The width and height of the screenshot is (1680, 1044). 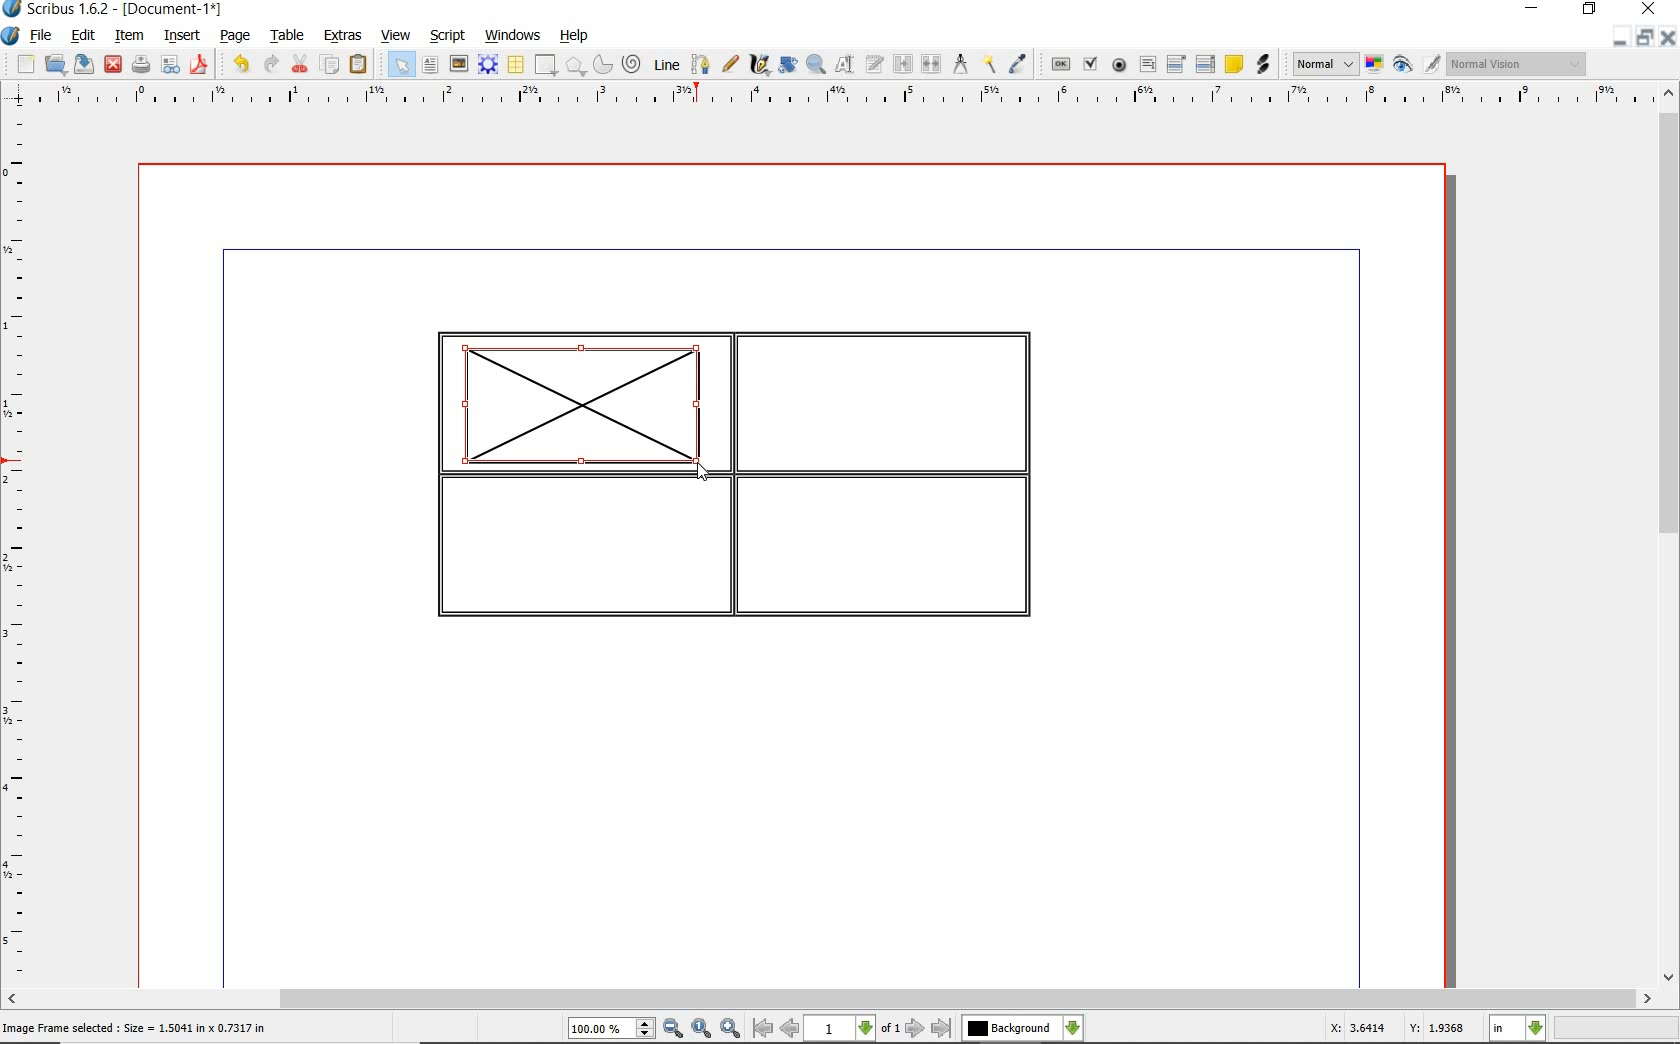 I want to click on X: 3.6414 Y: 1.9368, so click(x=1396, y=1029).